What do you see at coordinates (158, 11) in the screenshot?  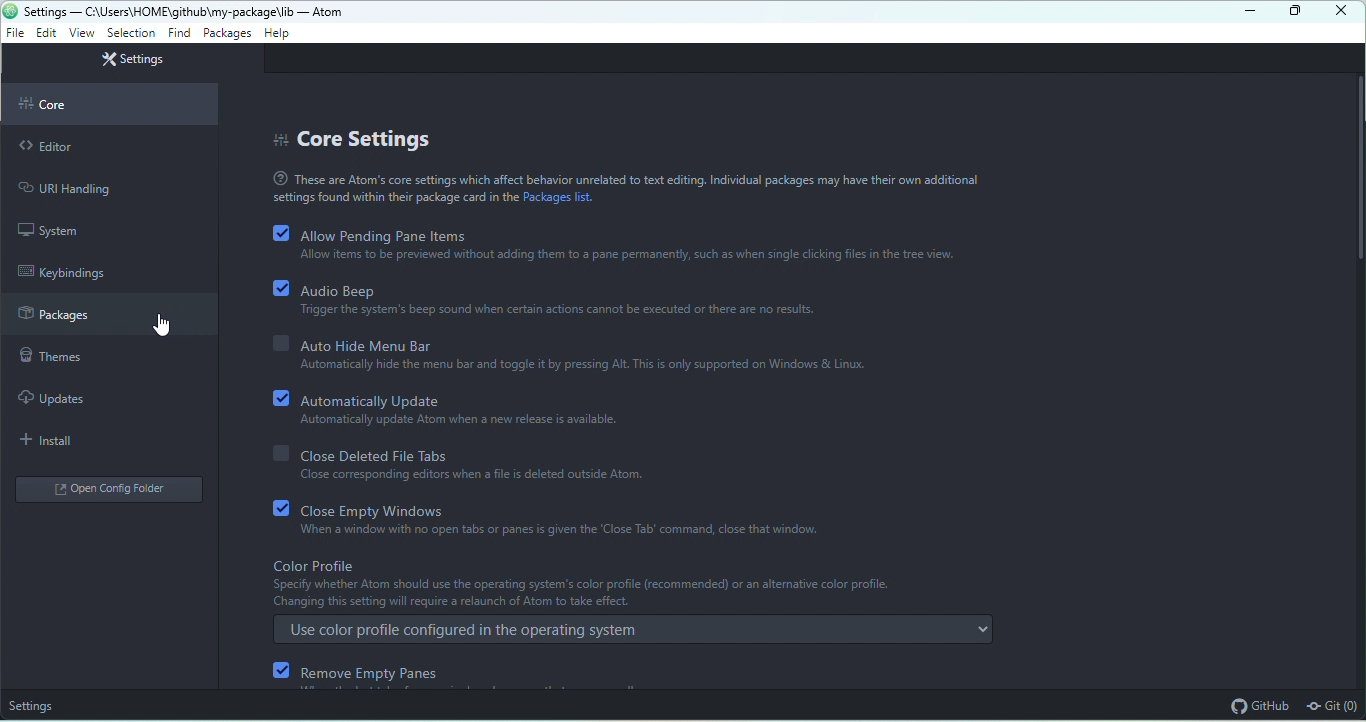 I see `settings — C:\Users\HOME\github\my-package\lit` at bounding box center [158, 11].